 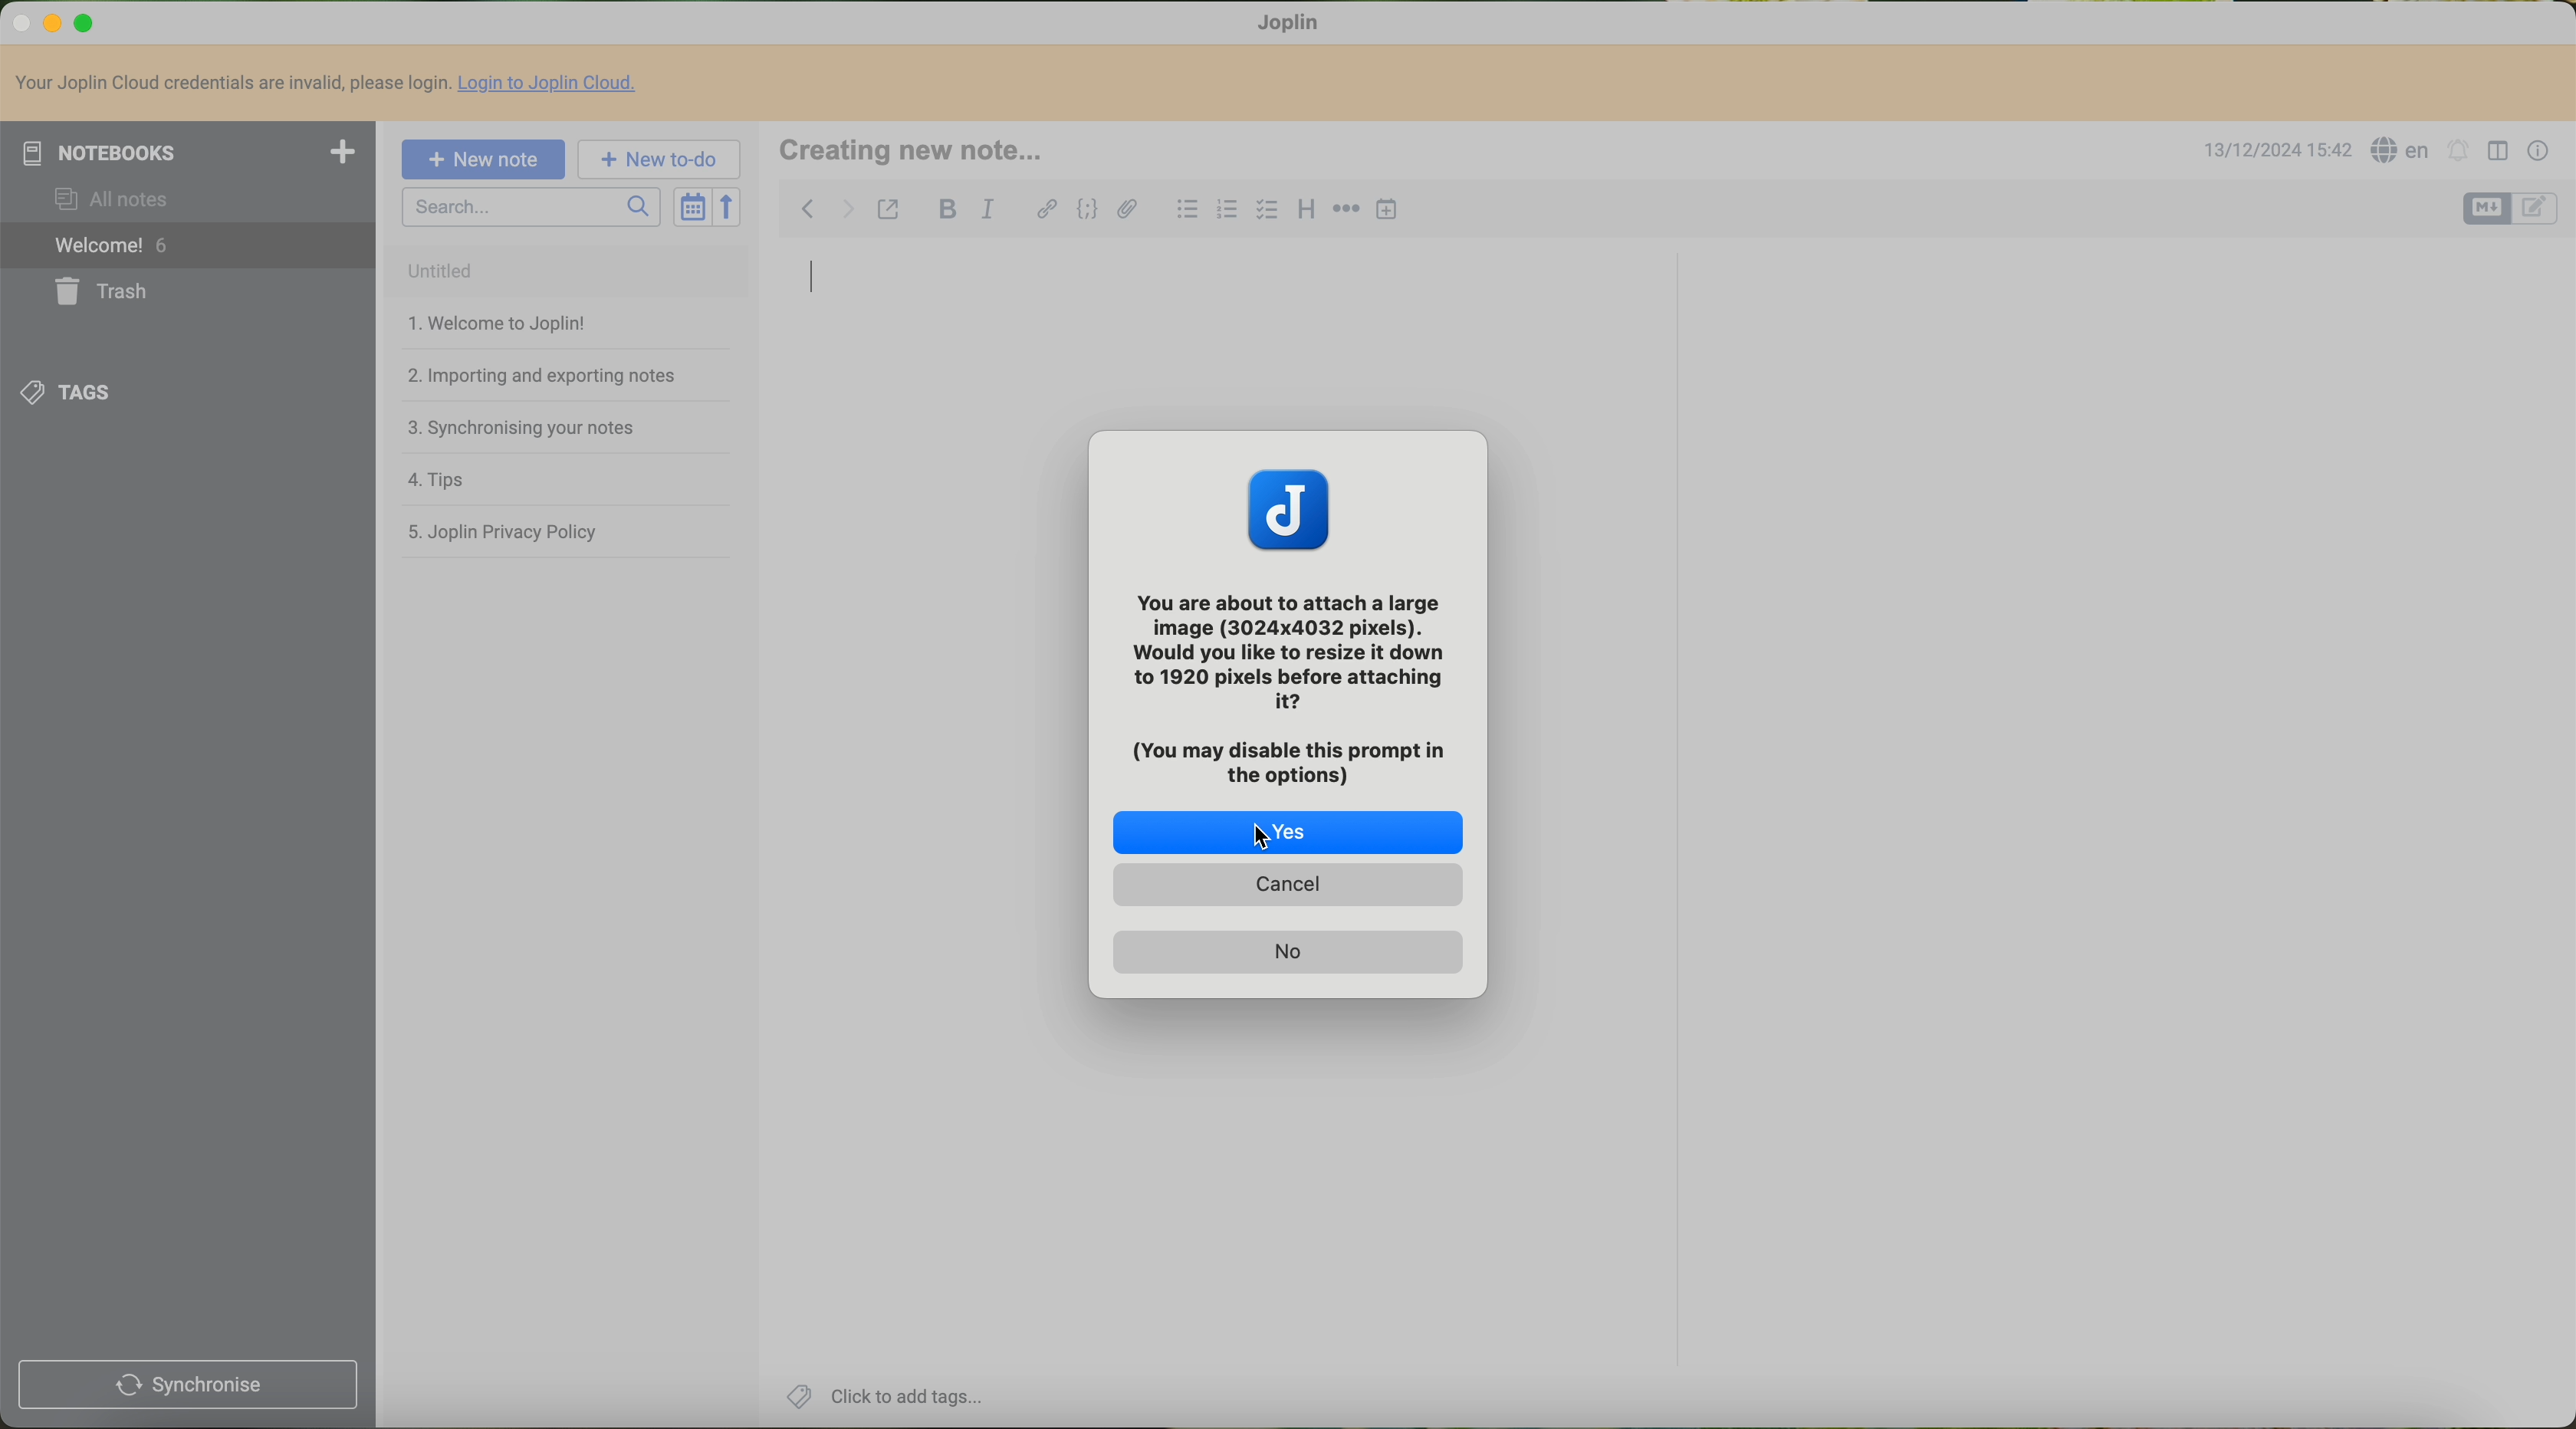 What do you see at coordinates (660, 160) in the screenshot?
I see `new to-do` at bounding box center [660, 160].